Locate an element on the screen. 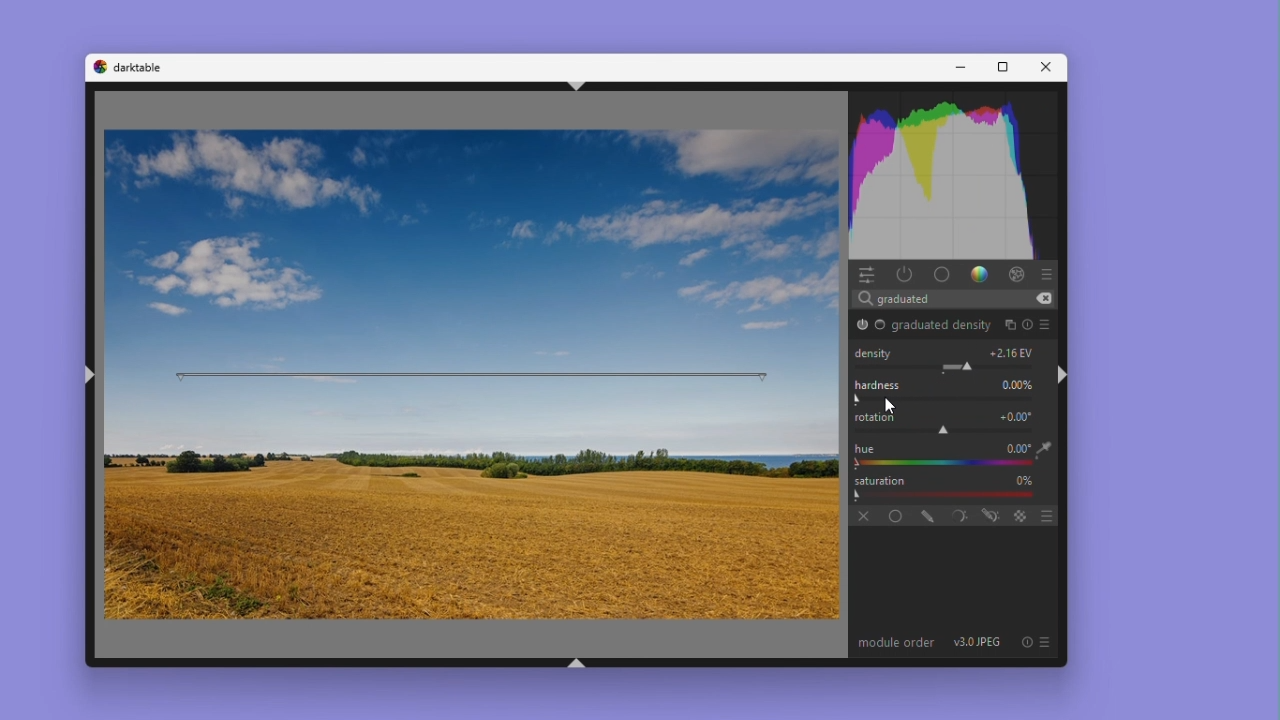  Gradient Bar is located at coordinates (940, 495).